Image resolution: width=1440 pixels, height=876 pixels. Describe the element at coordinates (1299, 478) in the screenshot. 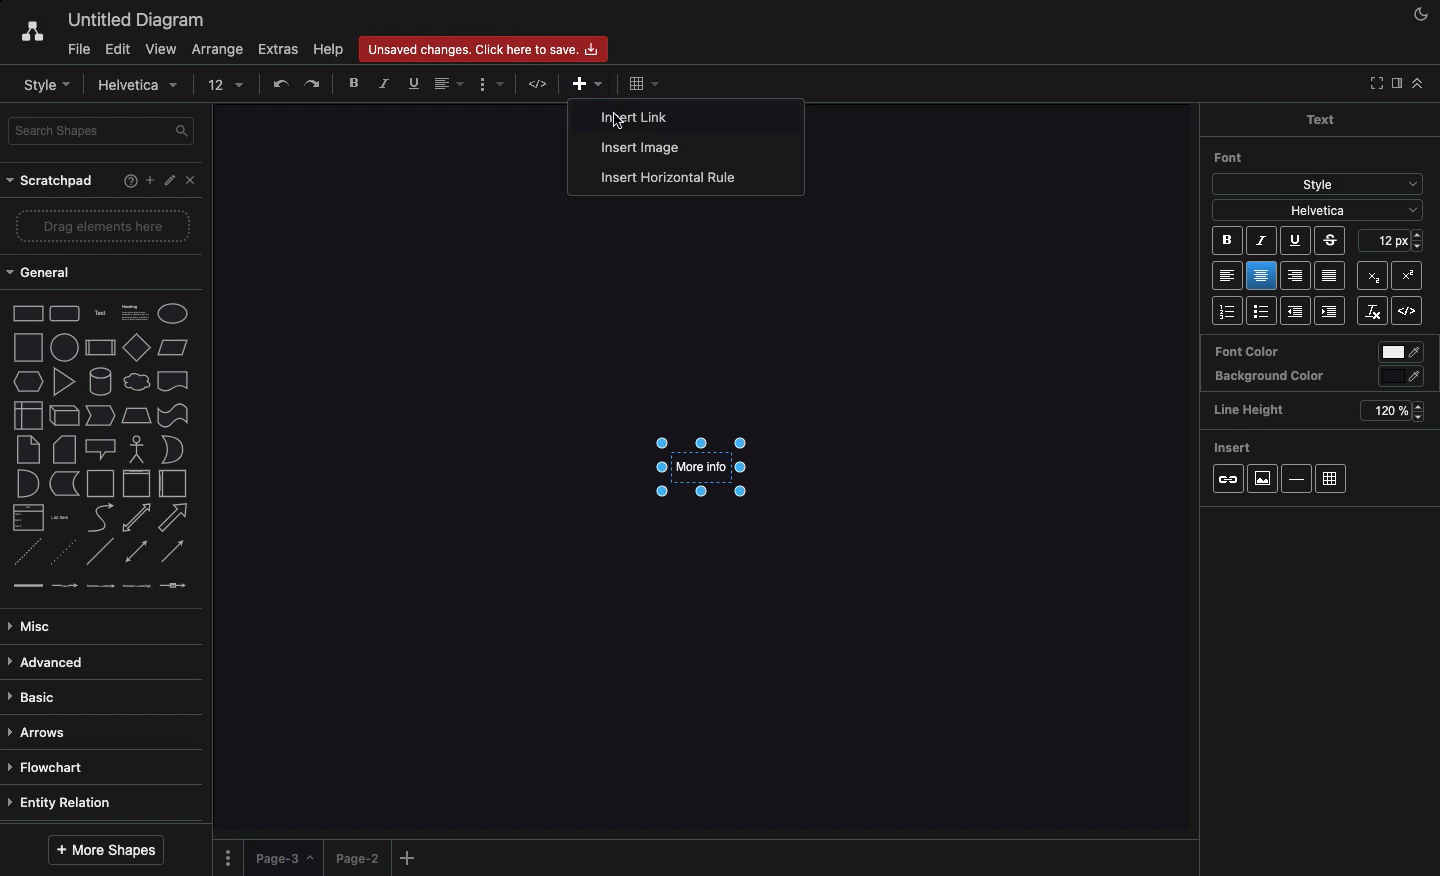

I see `Horizontal` at that location.